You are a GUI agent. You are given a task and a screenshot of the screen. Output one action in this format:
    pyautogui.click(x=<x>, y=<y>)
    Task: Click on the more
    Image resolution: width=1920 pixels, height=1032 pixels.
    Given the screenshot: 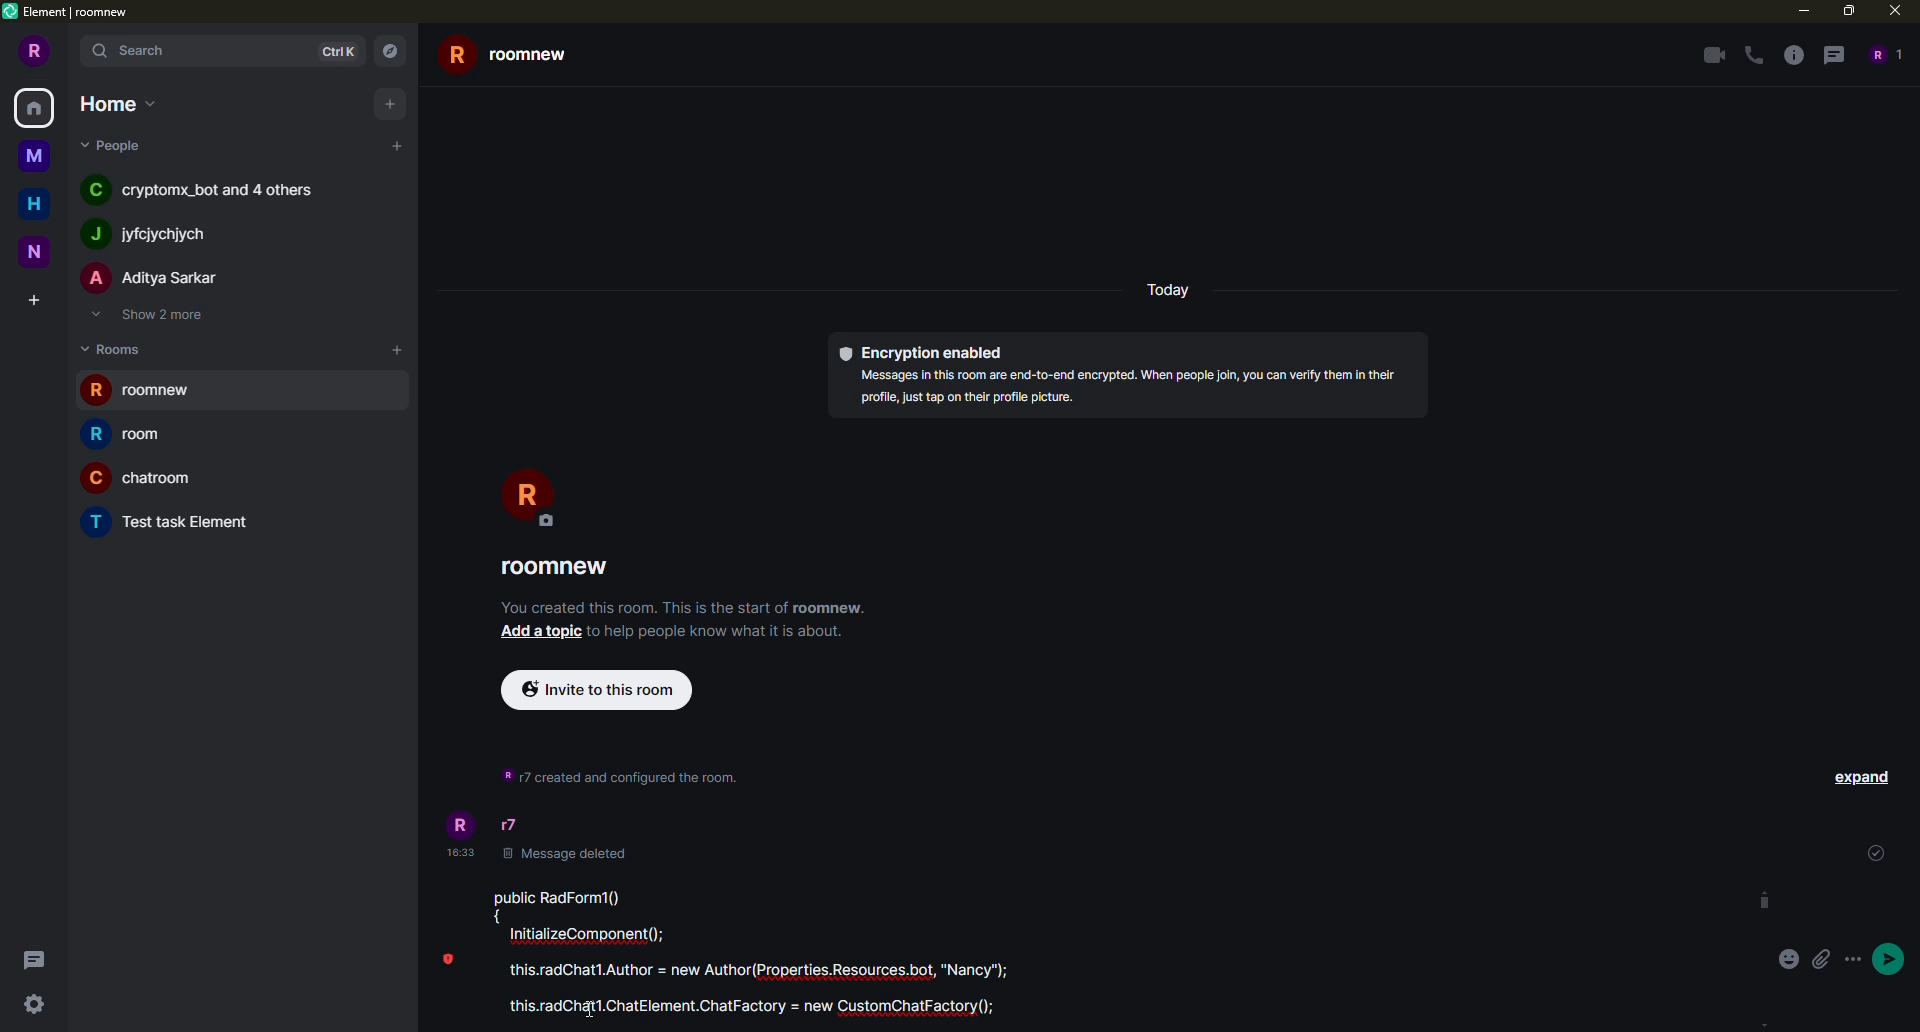 What is the action you would take?
    pyautogui.click(x=1854, y=958)
    